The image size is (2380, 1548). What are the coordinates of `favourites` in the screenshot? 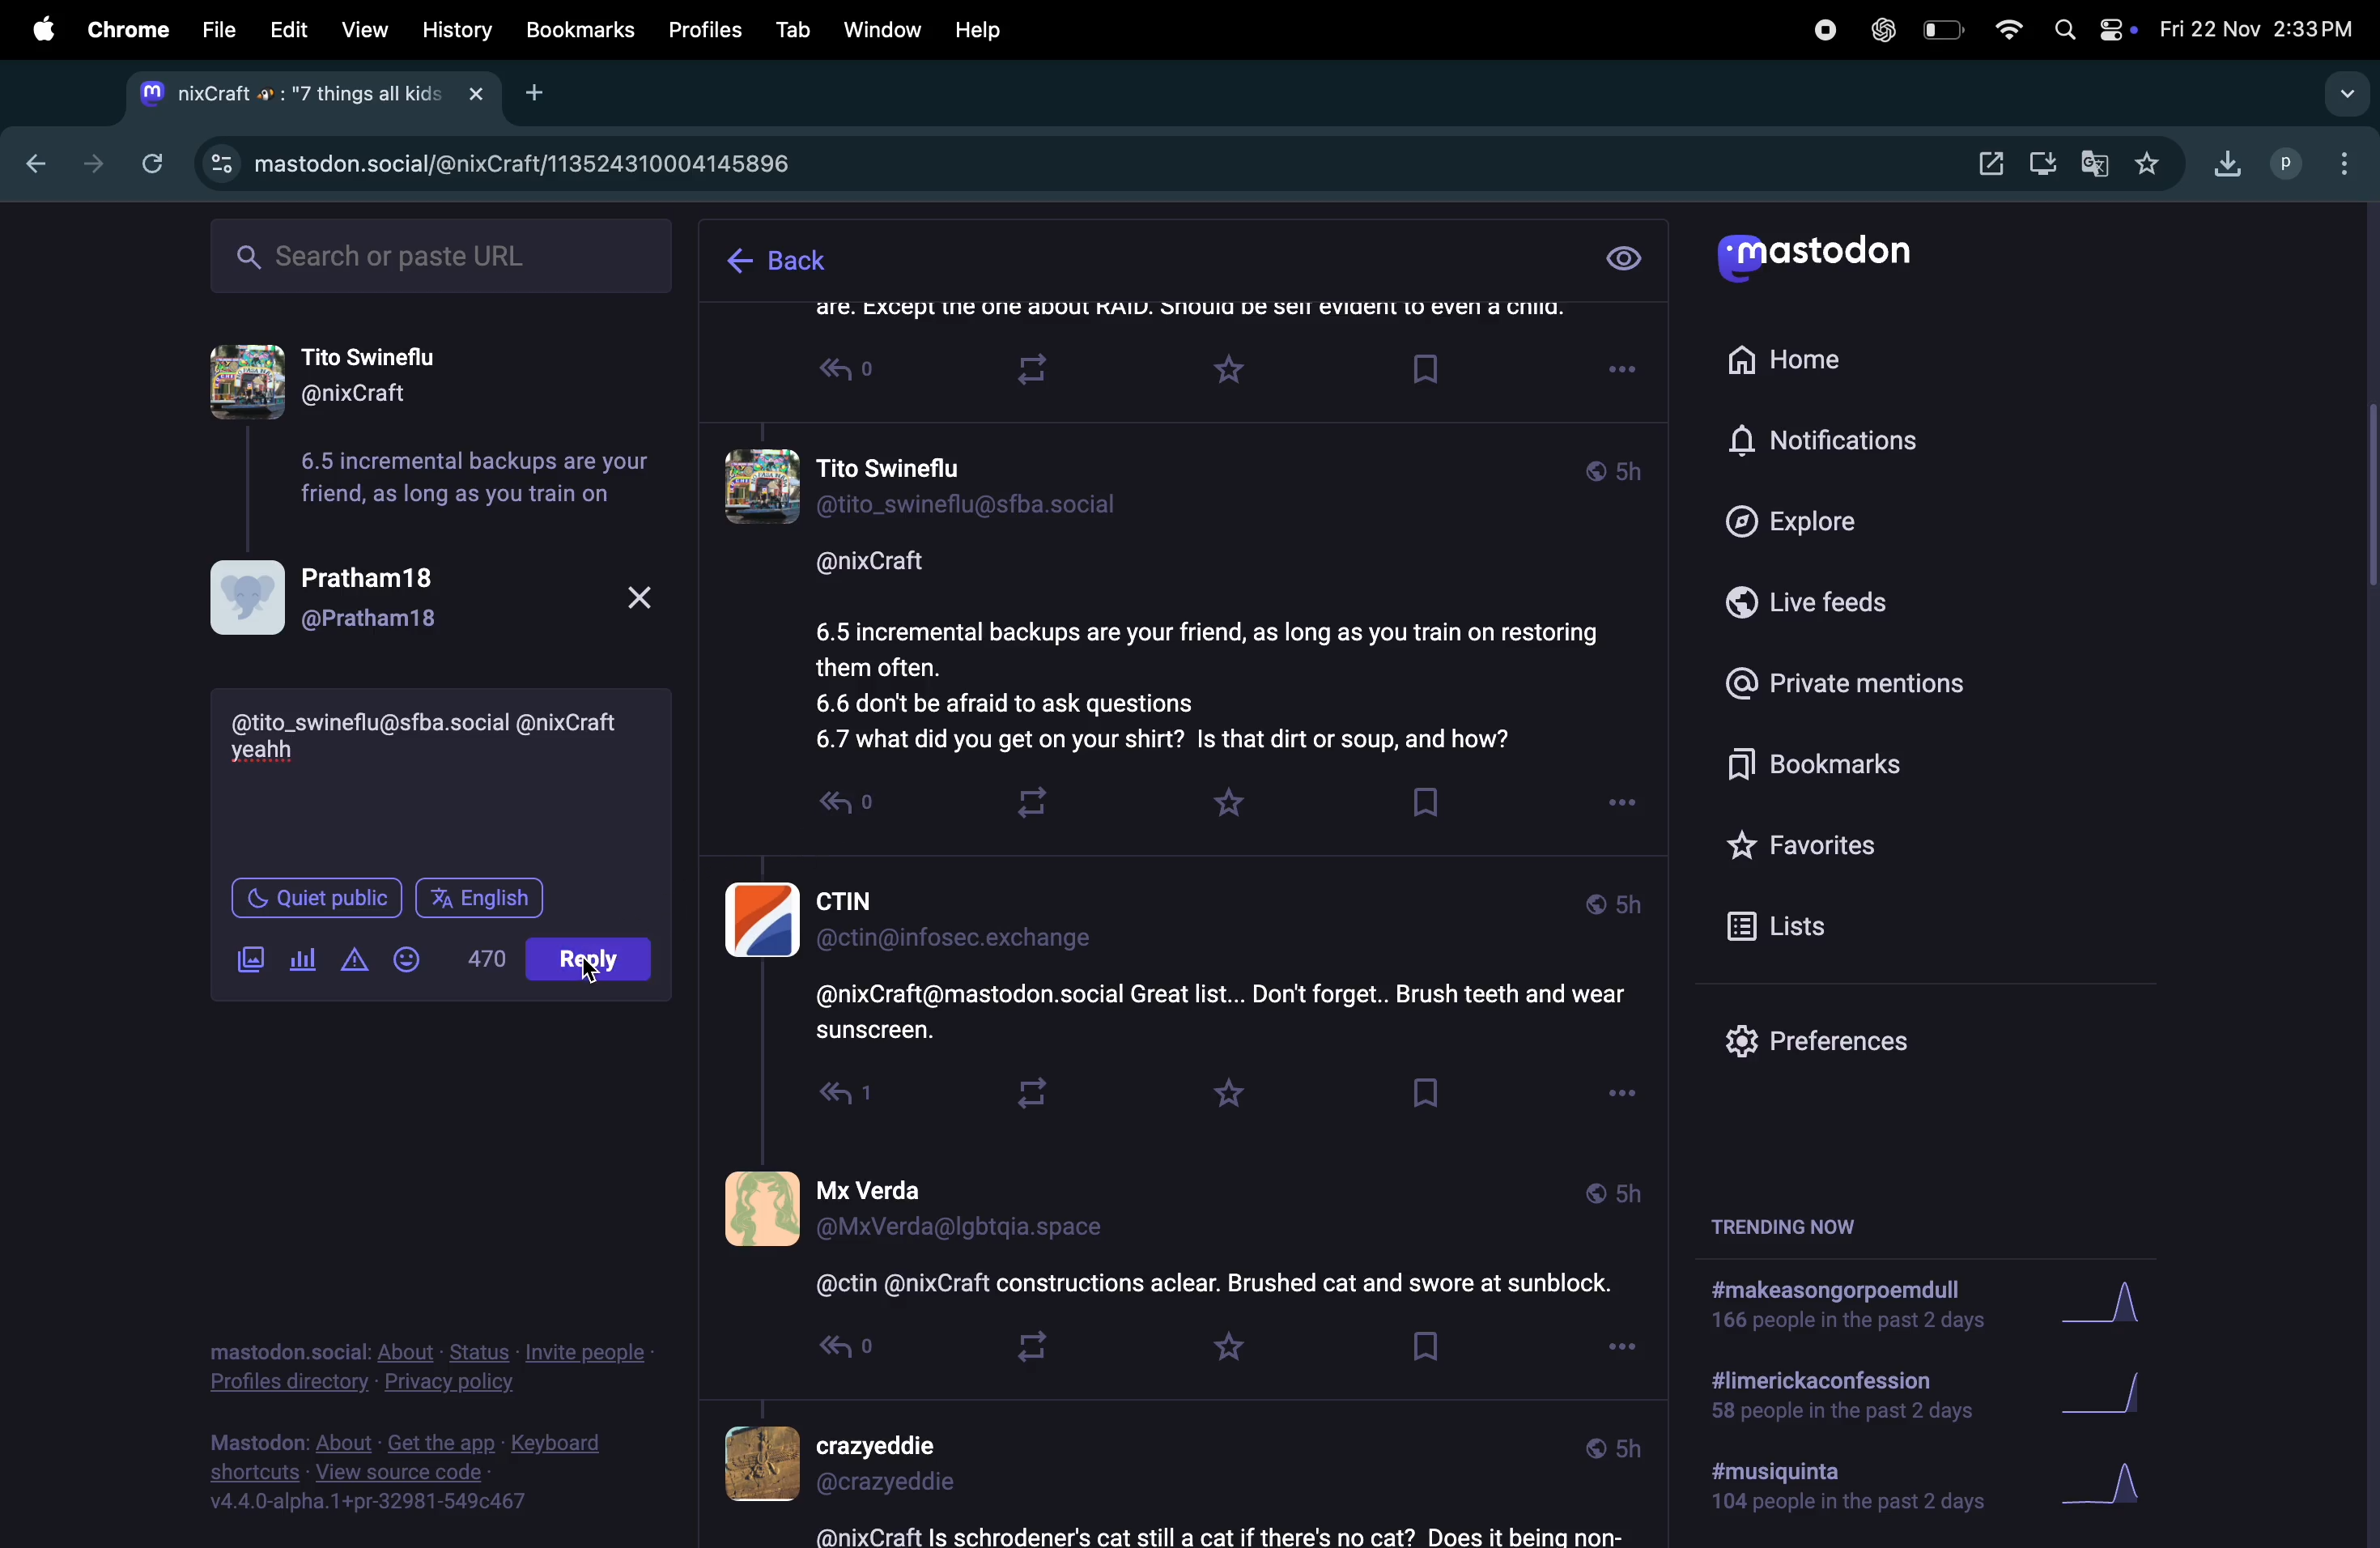 It's located at (1226, 805).